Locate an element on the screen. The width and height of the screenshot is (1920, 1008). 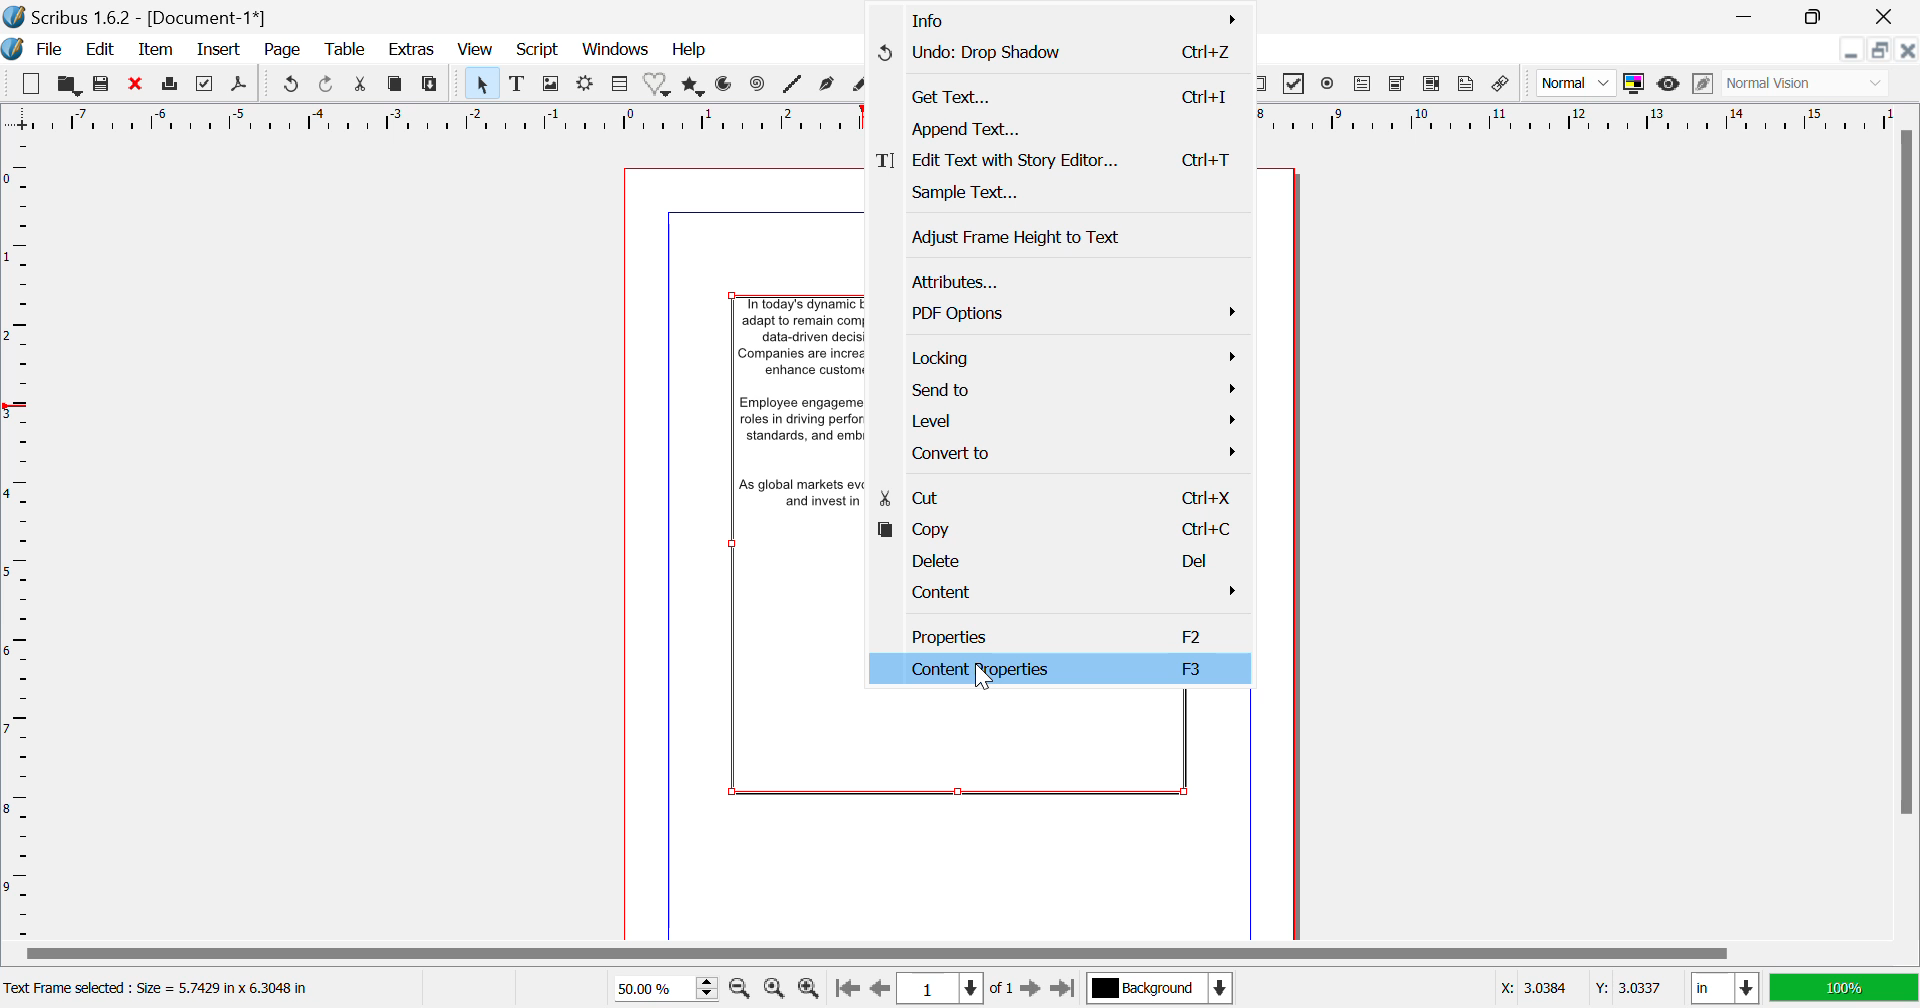
Horizontal Page Margins is located at coordinates (22, 540).